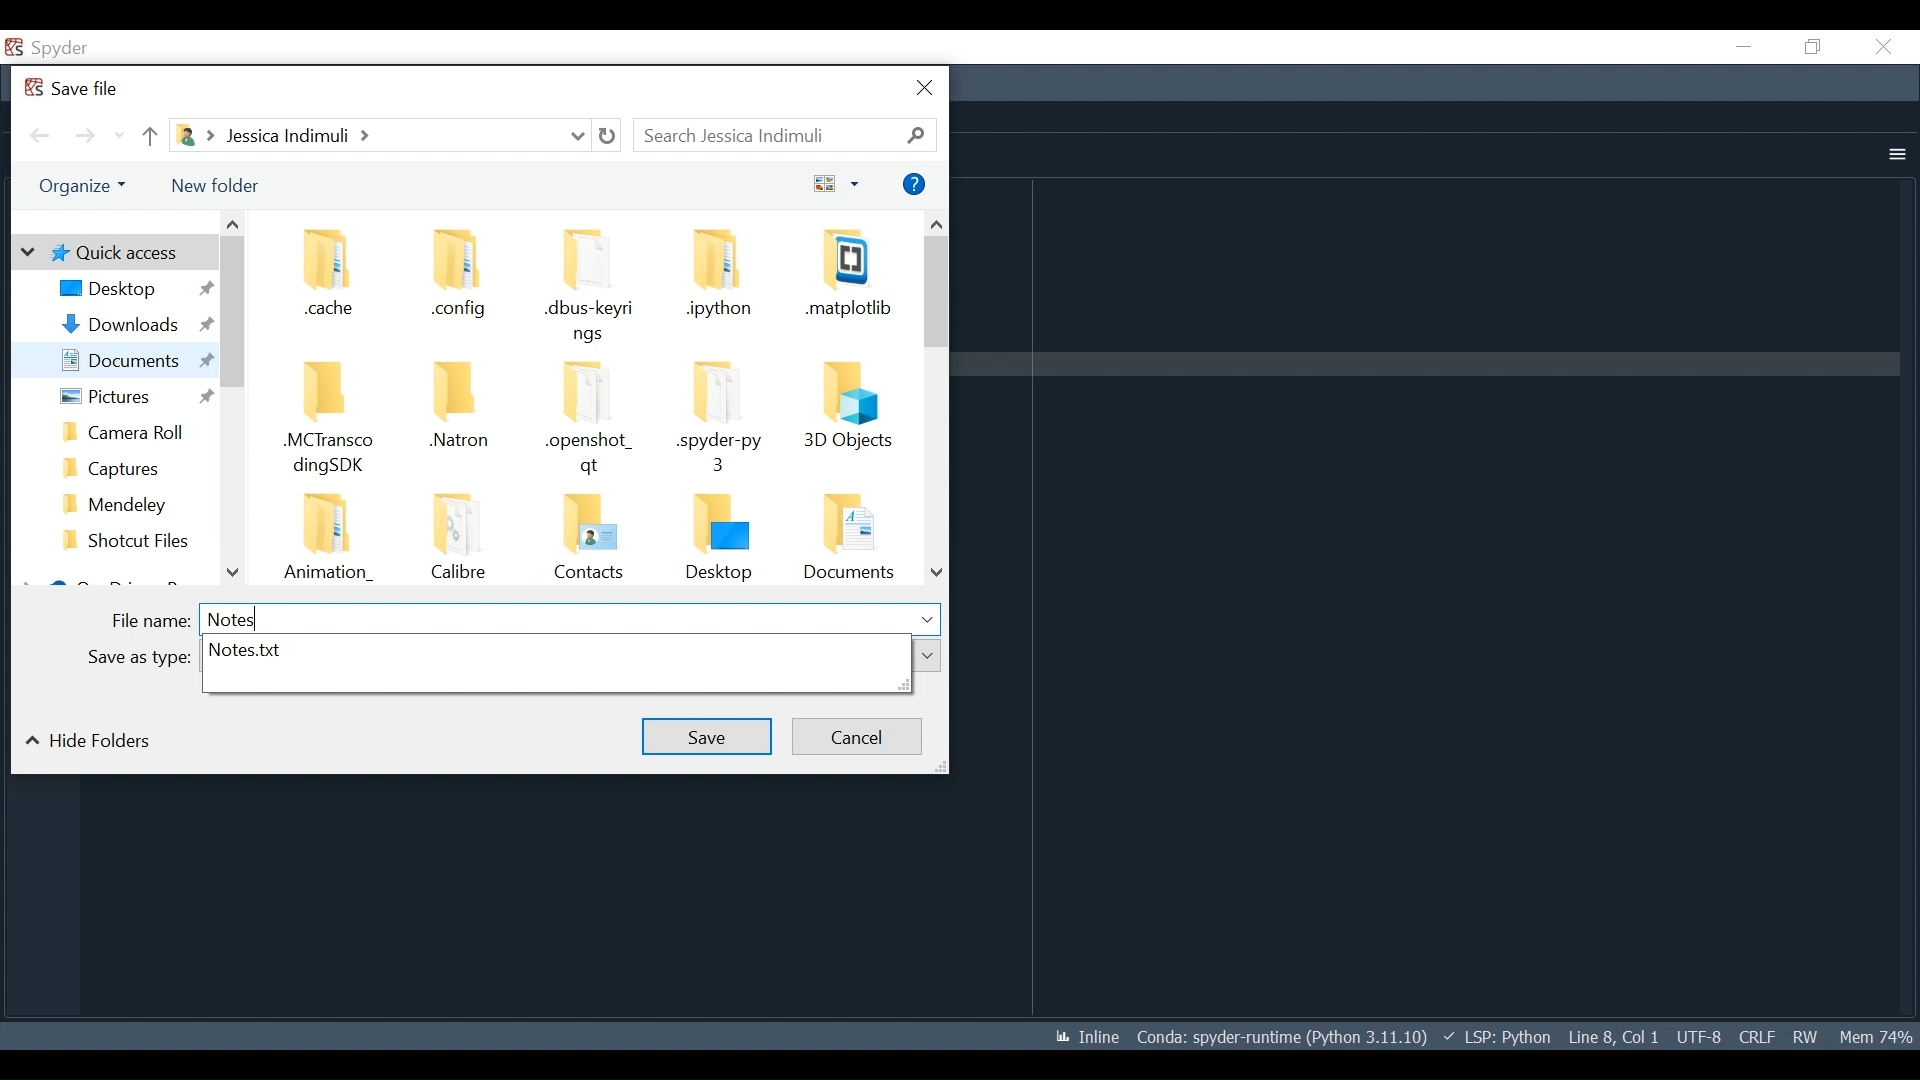  What do you see at coordinates (710, 737) in the screenshot?
I see `Save` at bounding box center [710, 737].